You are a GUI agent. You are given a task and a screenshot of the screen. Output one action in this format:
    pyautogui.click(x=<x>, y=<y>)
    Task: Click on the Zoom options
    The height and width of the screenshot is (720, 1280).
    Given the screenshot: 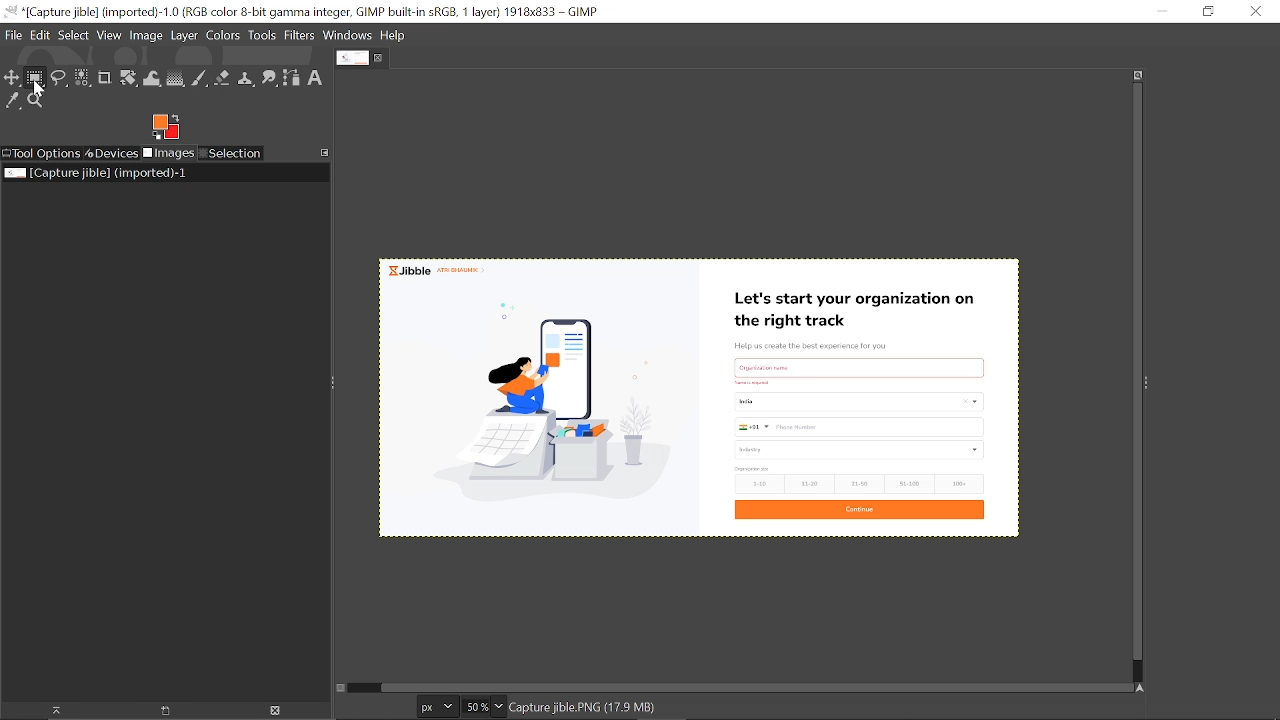 What is the action you would take?
    pyautogui.click(x=501, y=707)
    